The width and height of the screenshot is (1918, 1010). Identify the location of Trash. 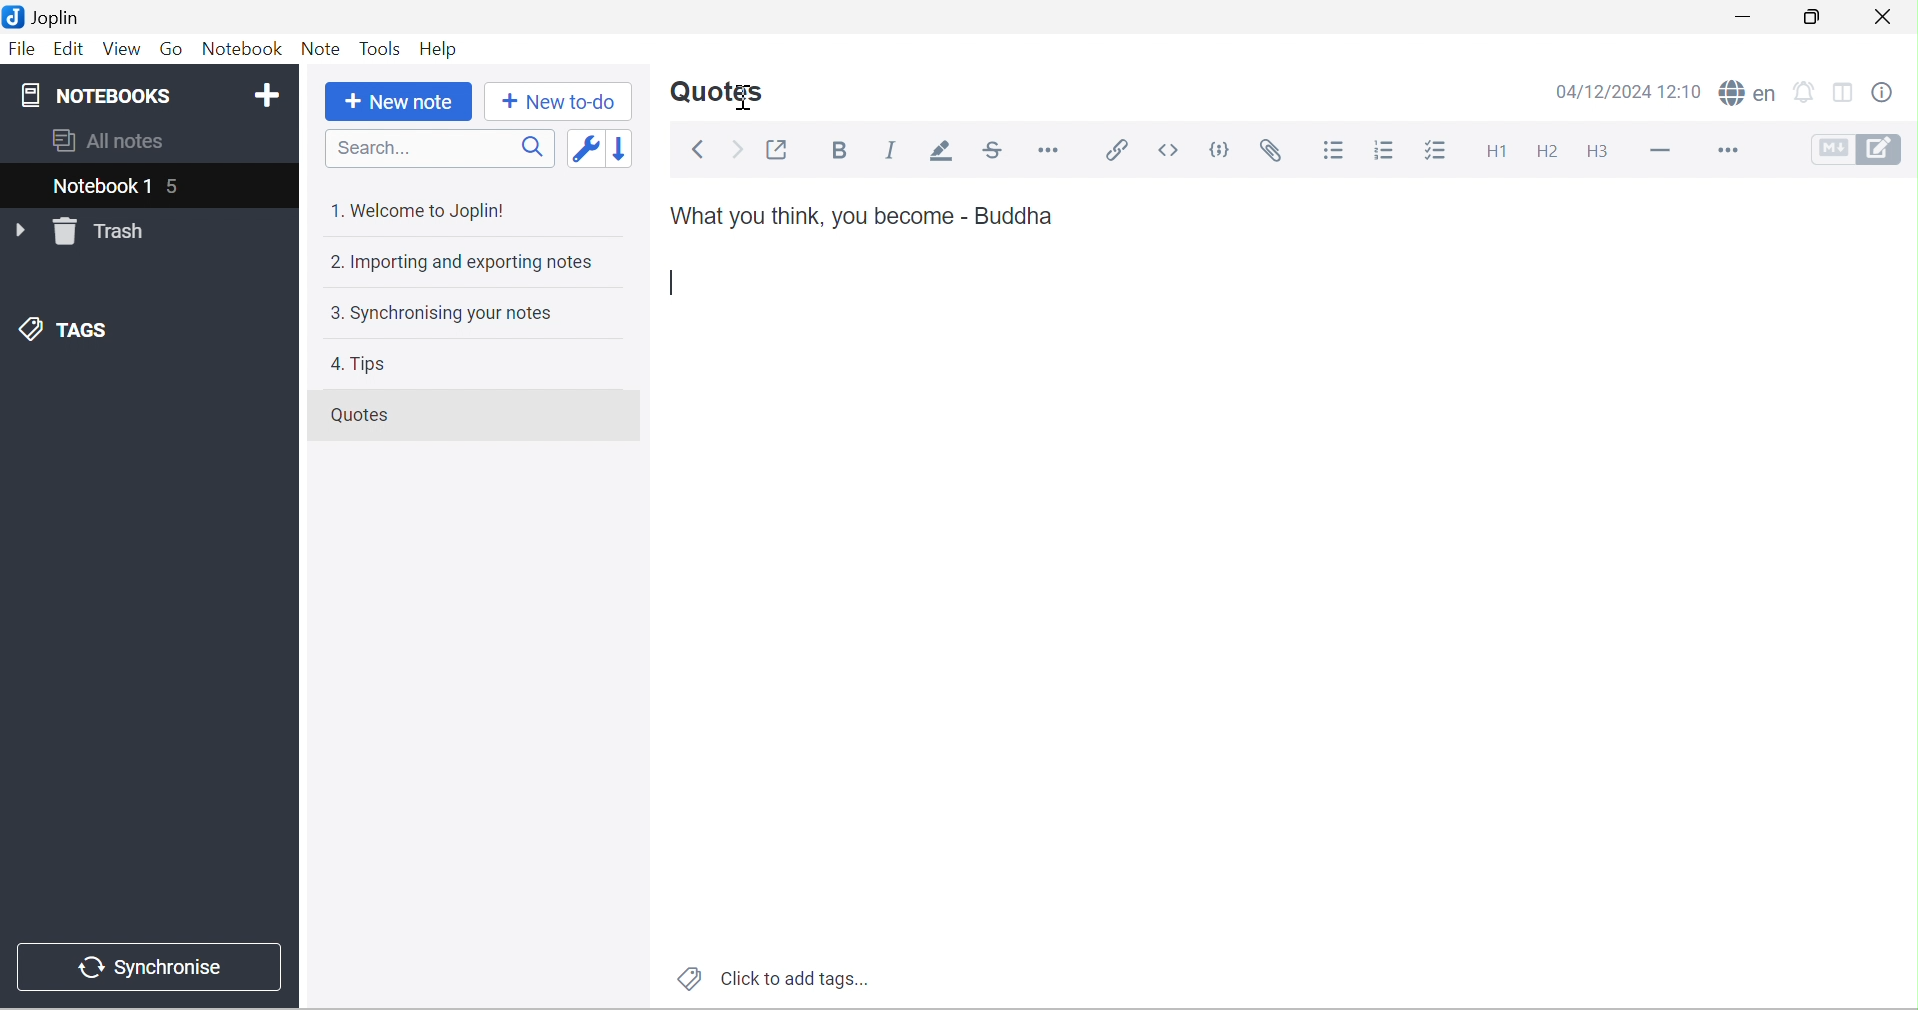
(107, 232).